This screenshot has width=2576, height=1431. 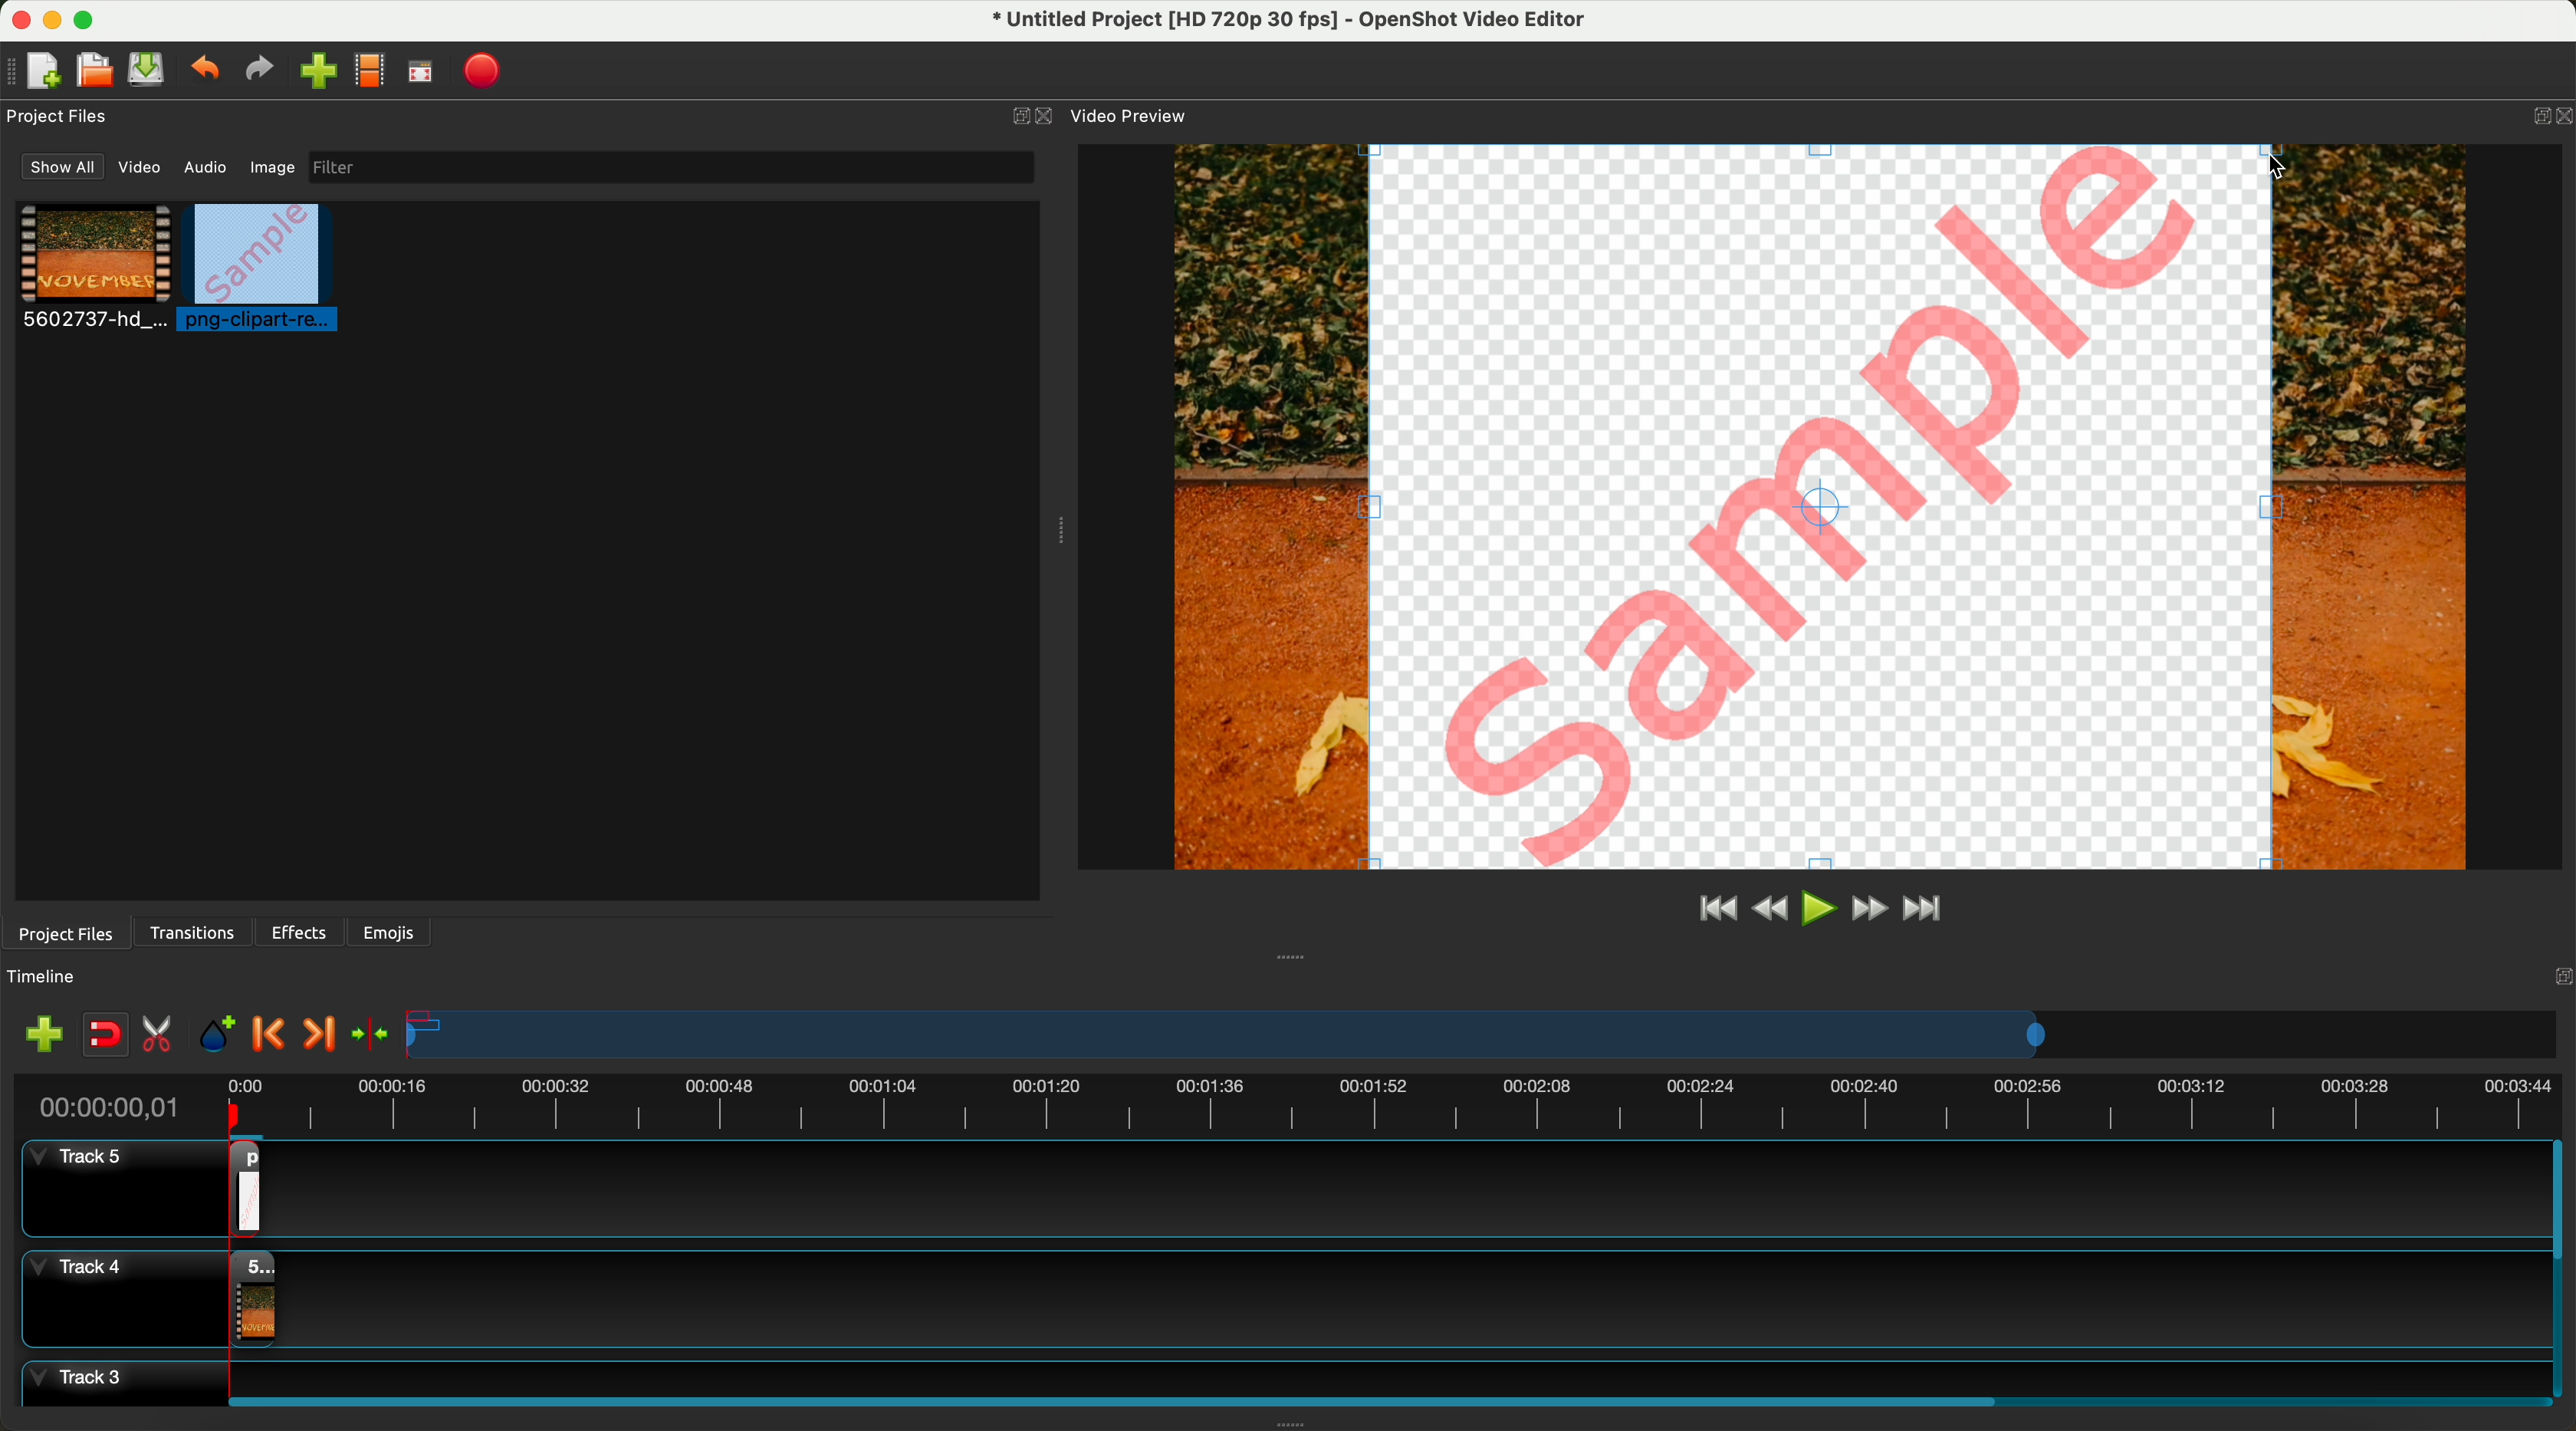 I want to click on image, so click(x=269, y=170).